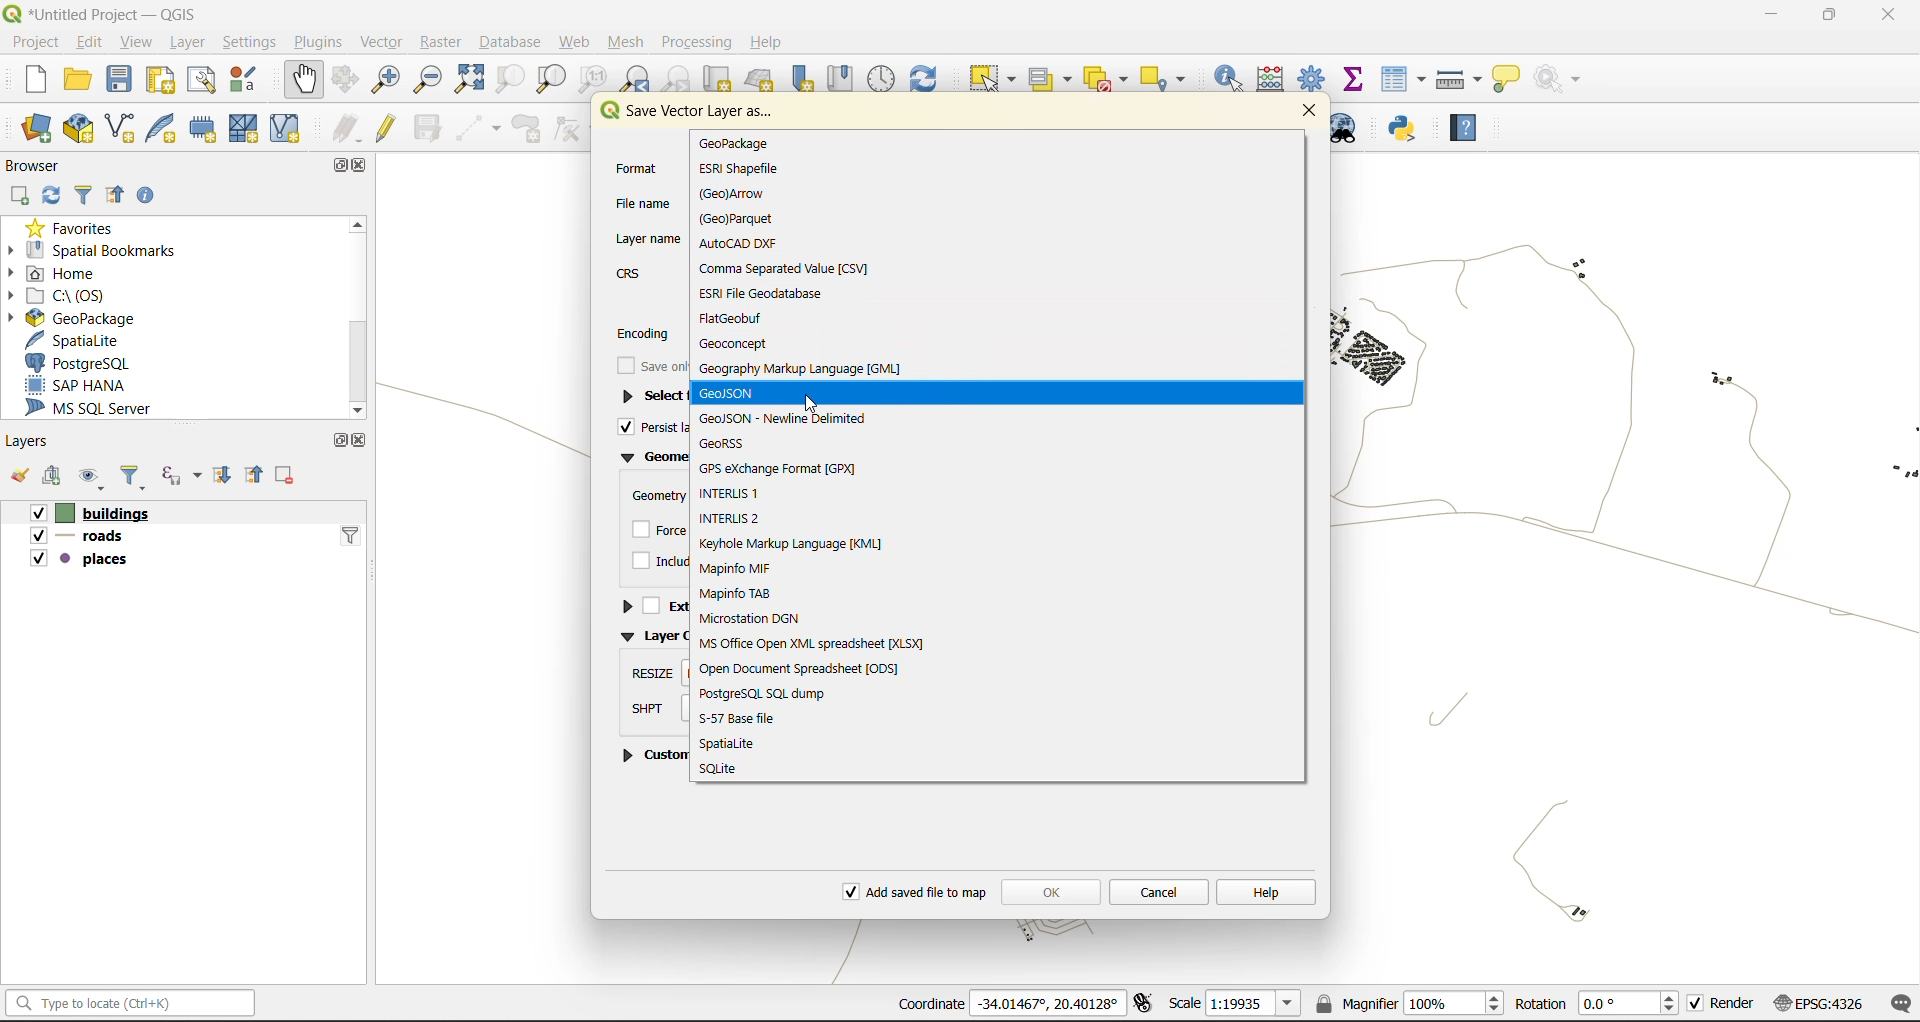  I want to click on close, so click(1888, 16).